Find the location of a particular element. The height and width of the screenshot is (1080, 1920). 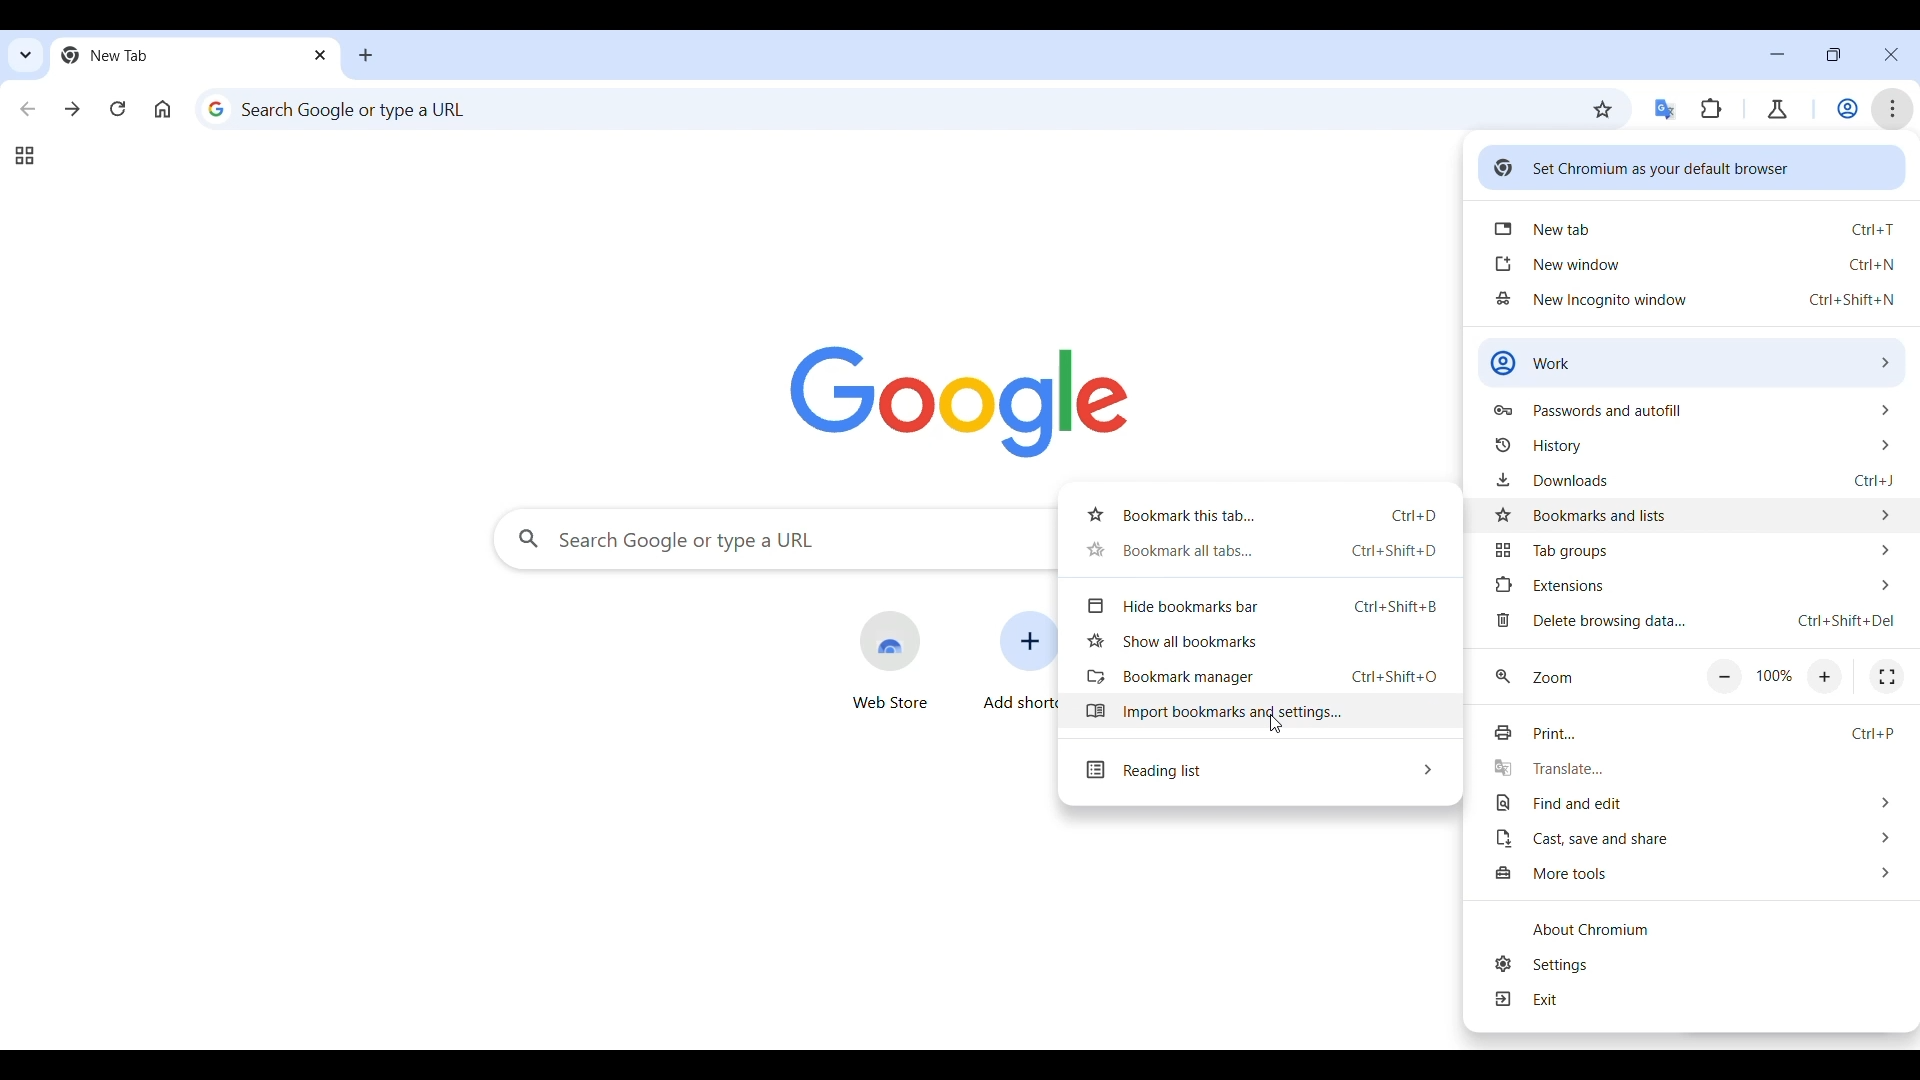

Cast, save and share is located at coordinates (1694, 838).